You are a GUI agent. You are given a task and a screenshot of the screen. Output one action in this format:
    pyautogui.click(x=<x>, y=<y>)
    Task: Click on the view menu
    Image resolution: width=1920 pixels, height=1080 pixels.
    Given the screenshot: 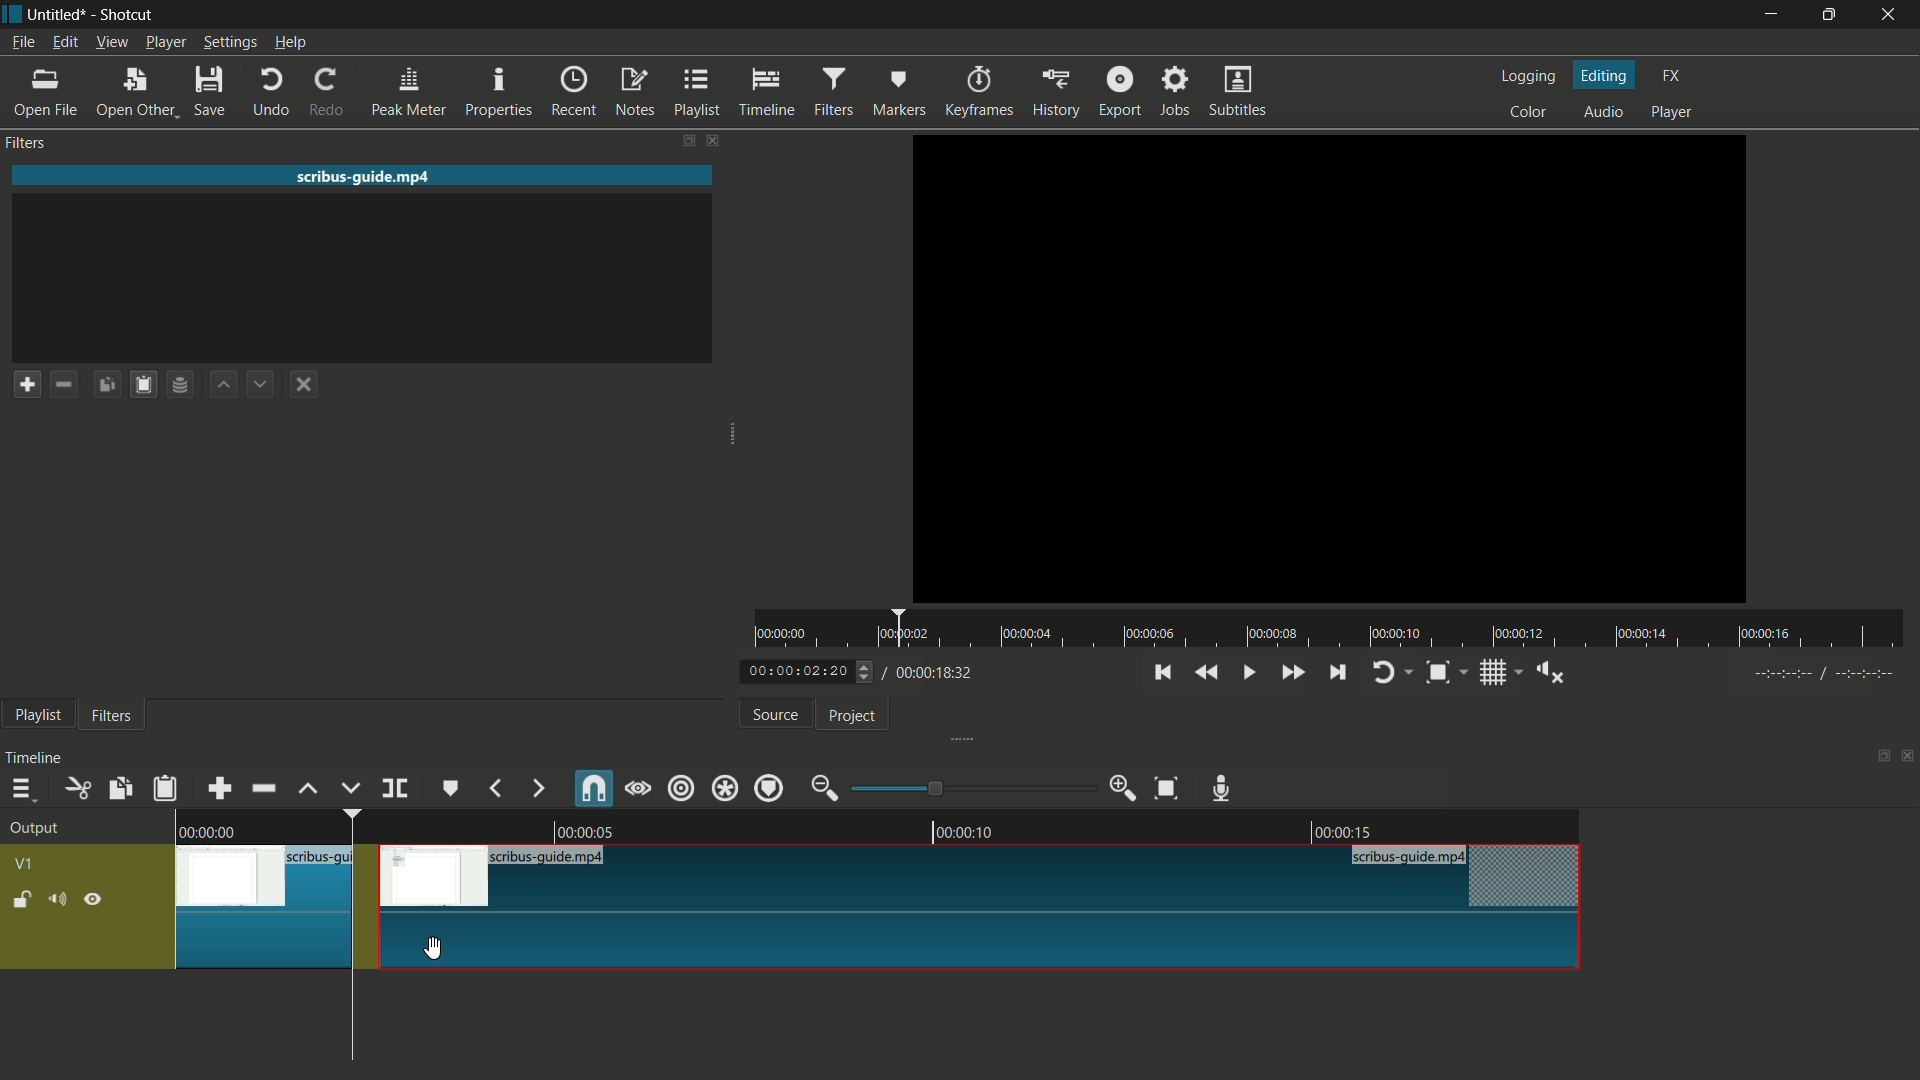 What is the action you would take?
    pyautogui.click(x=113, y=42)
    